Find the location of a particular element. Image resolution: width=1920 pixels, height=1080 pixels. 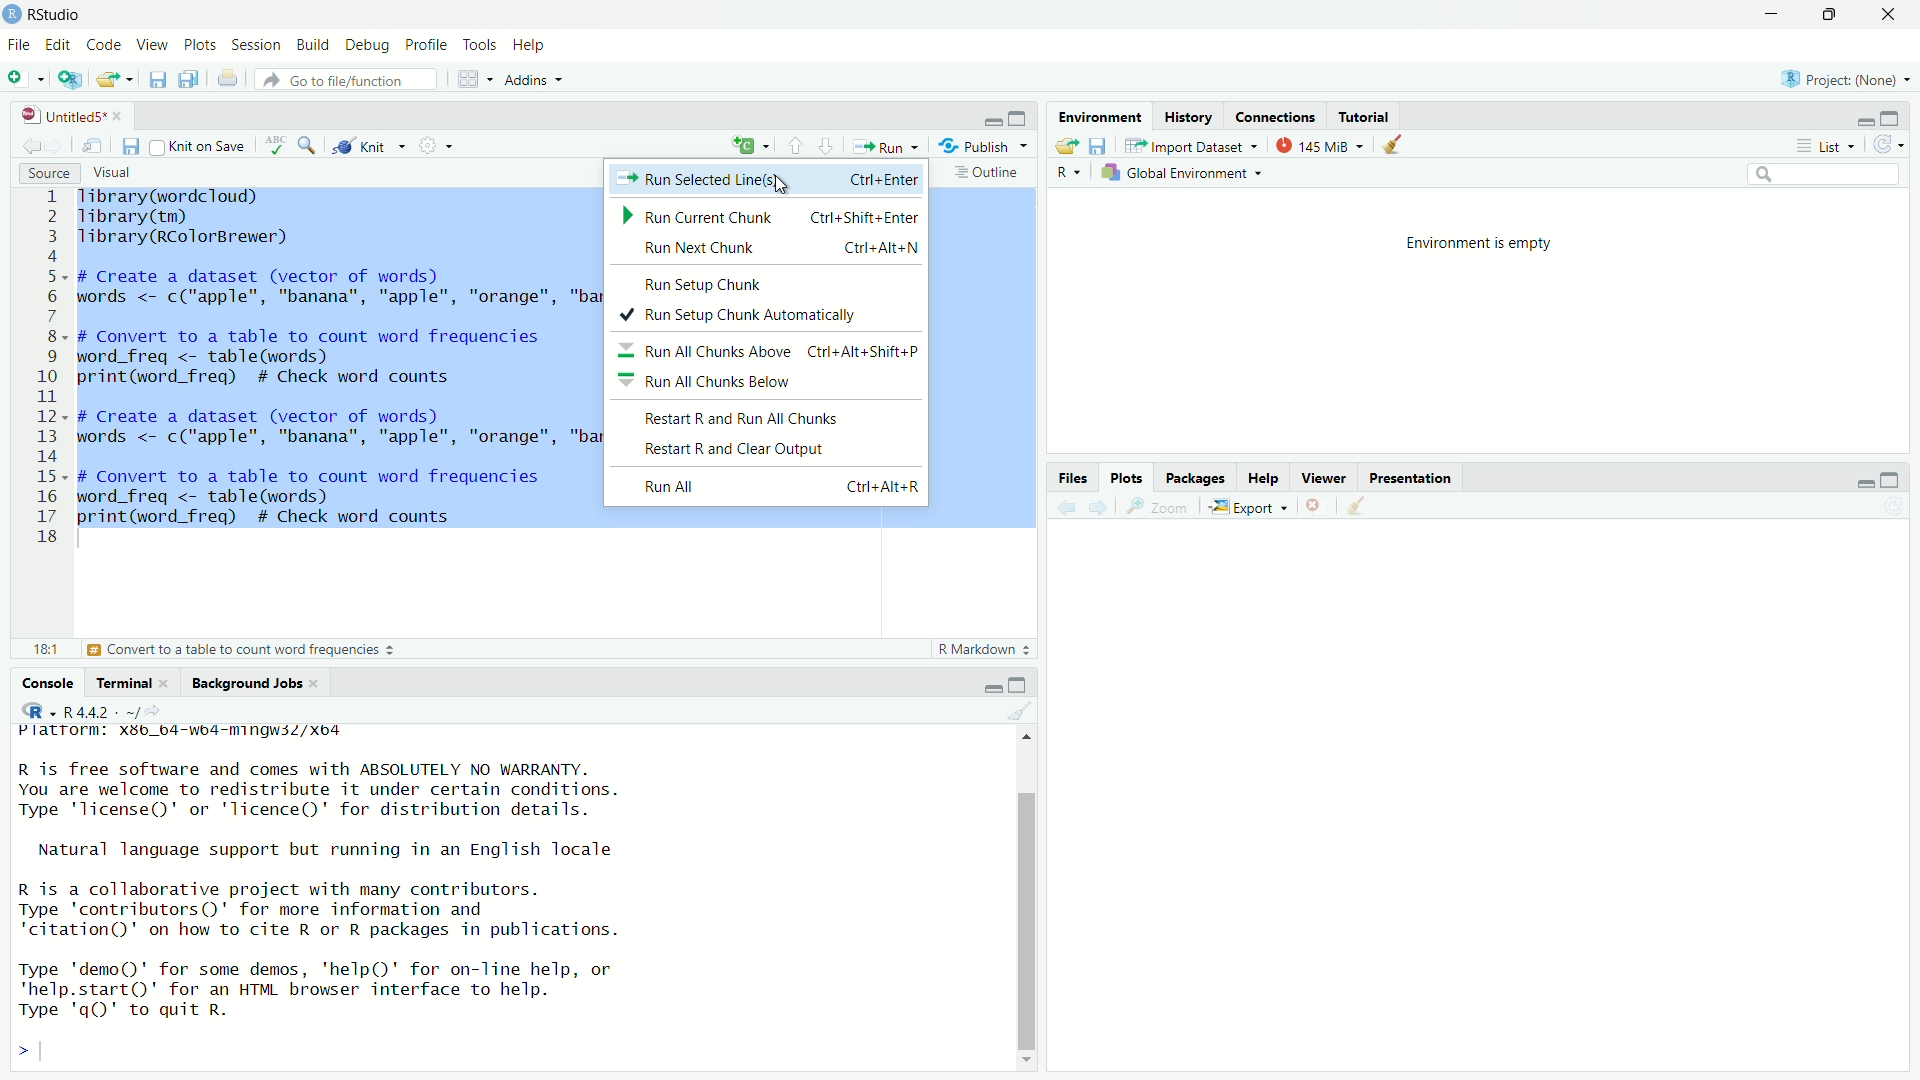

> is located at coordinates (29, 1052).